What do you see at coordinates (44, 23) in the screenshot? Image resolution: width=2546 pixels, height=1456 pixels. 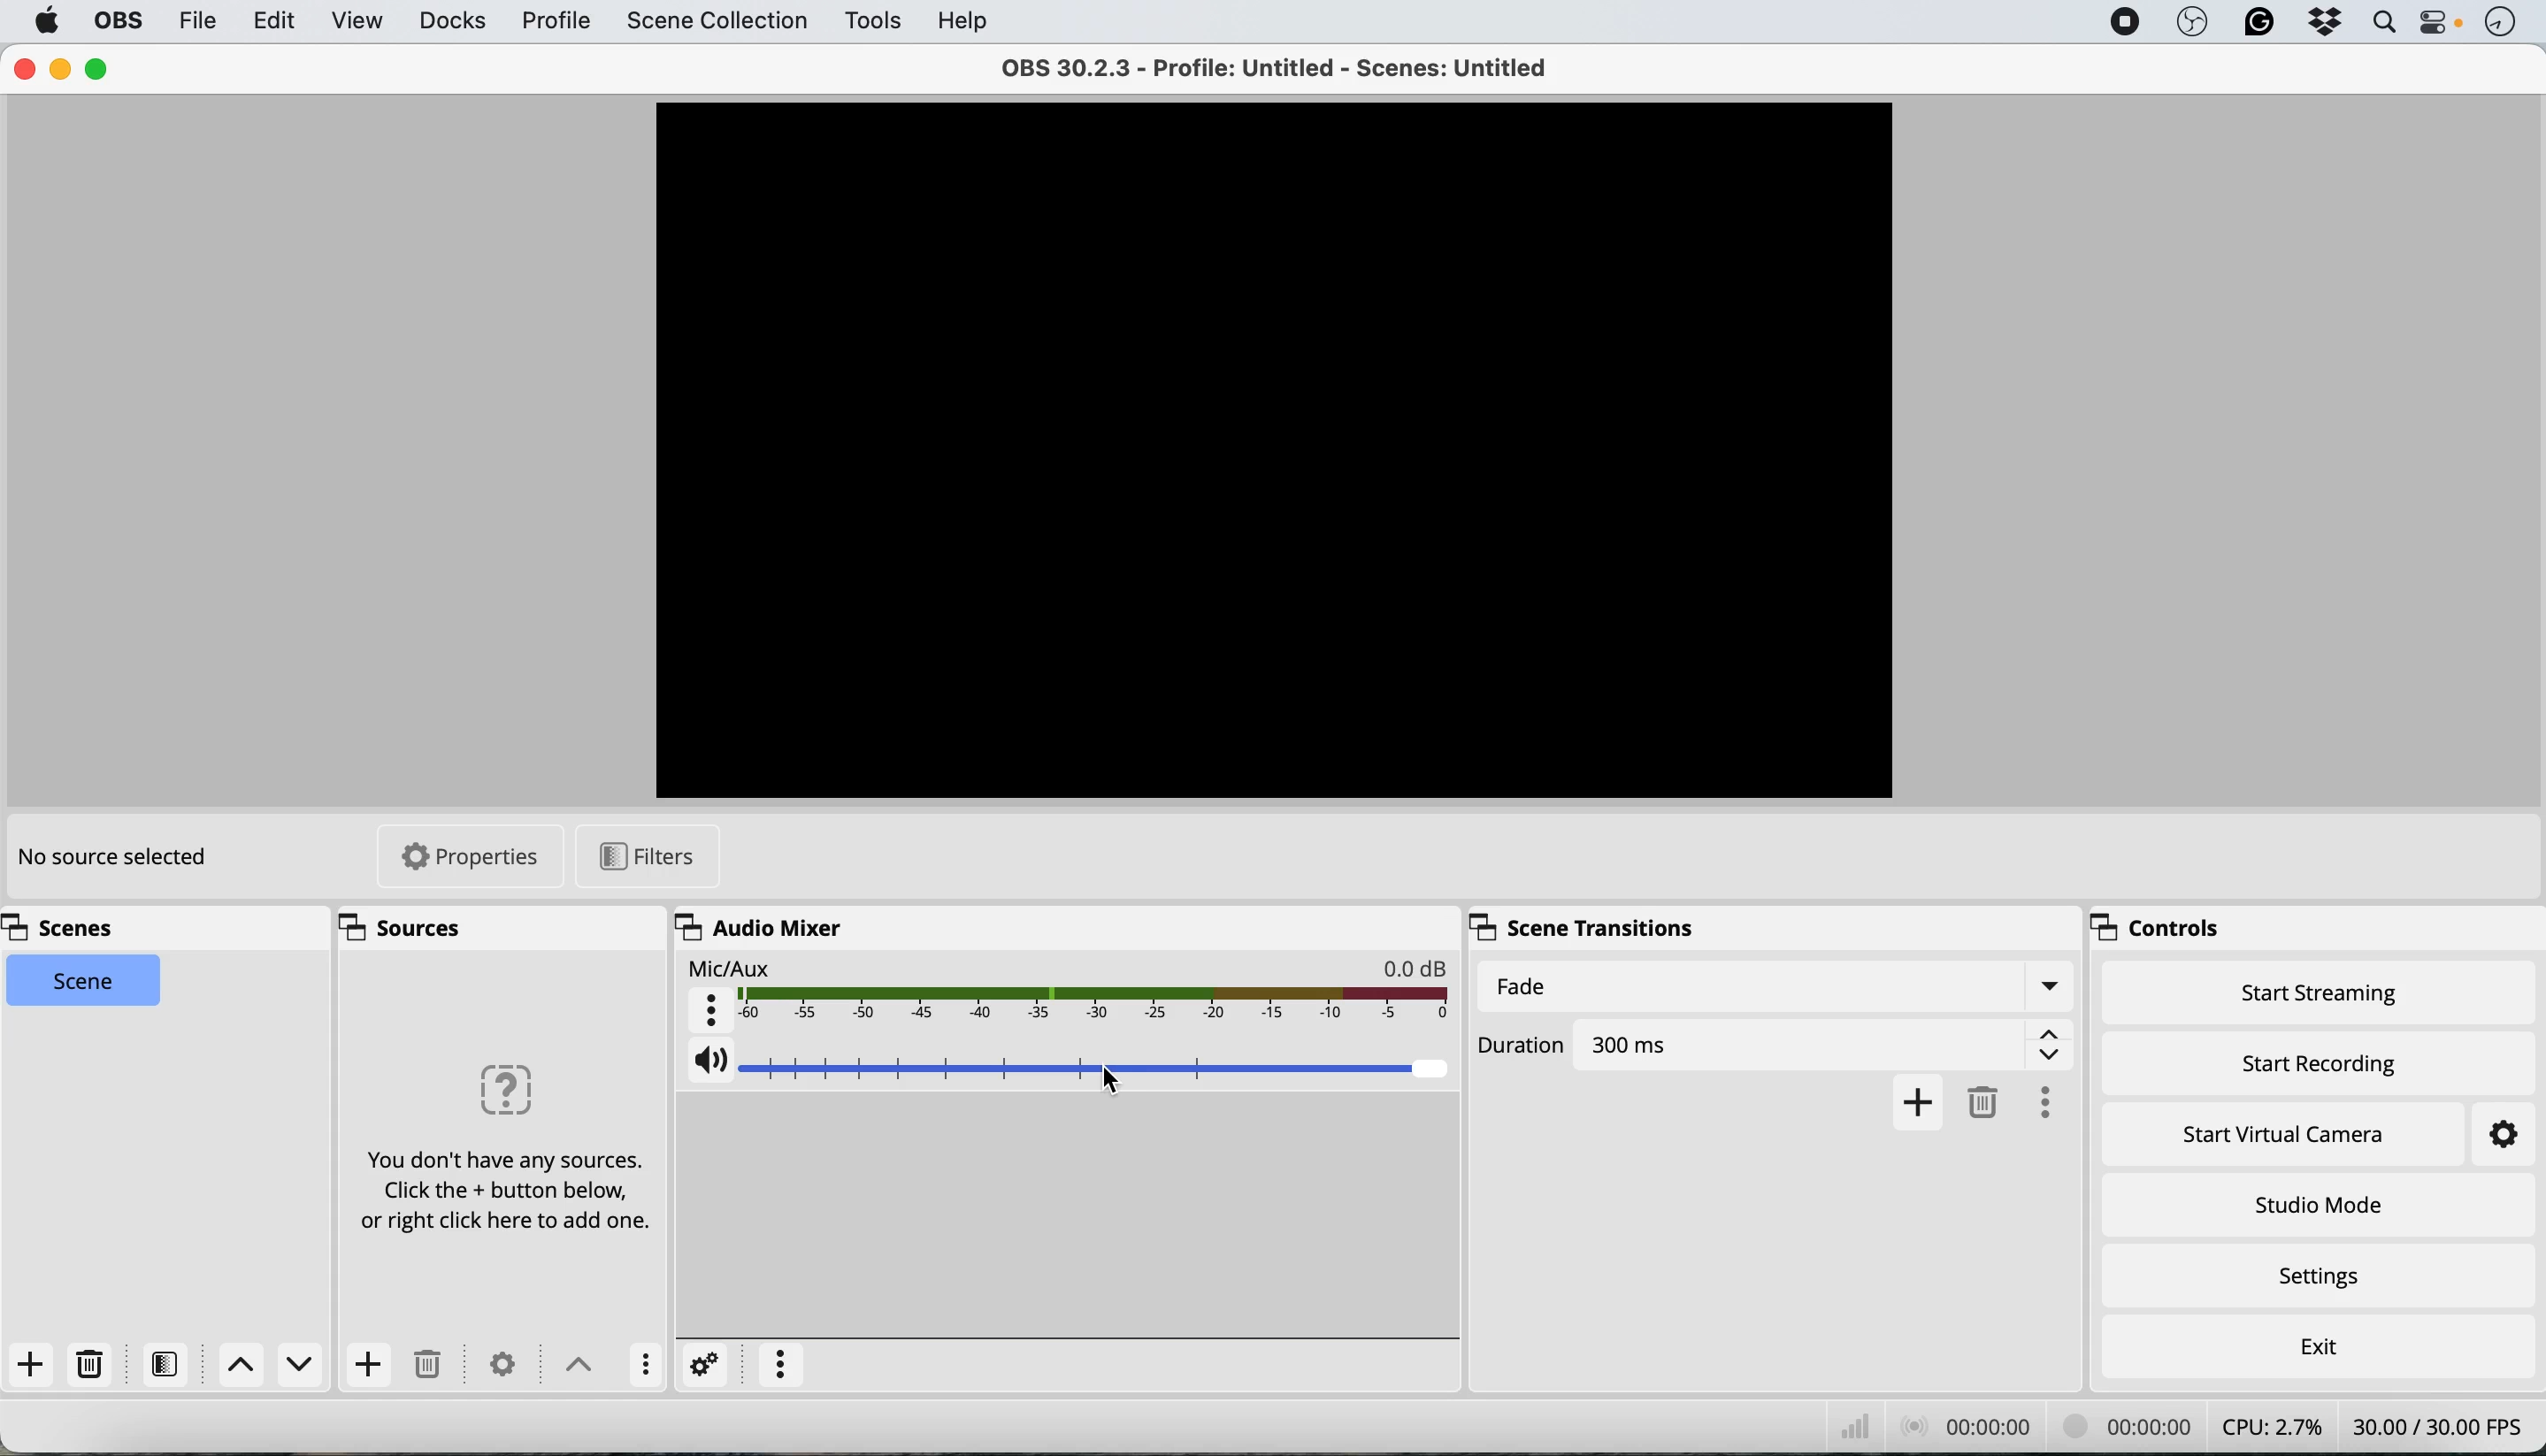 I see `system logo` at bounding box center [44, 23].